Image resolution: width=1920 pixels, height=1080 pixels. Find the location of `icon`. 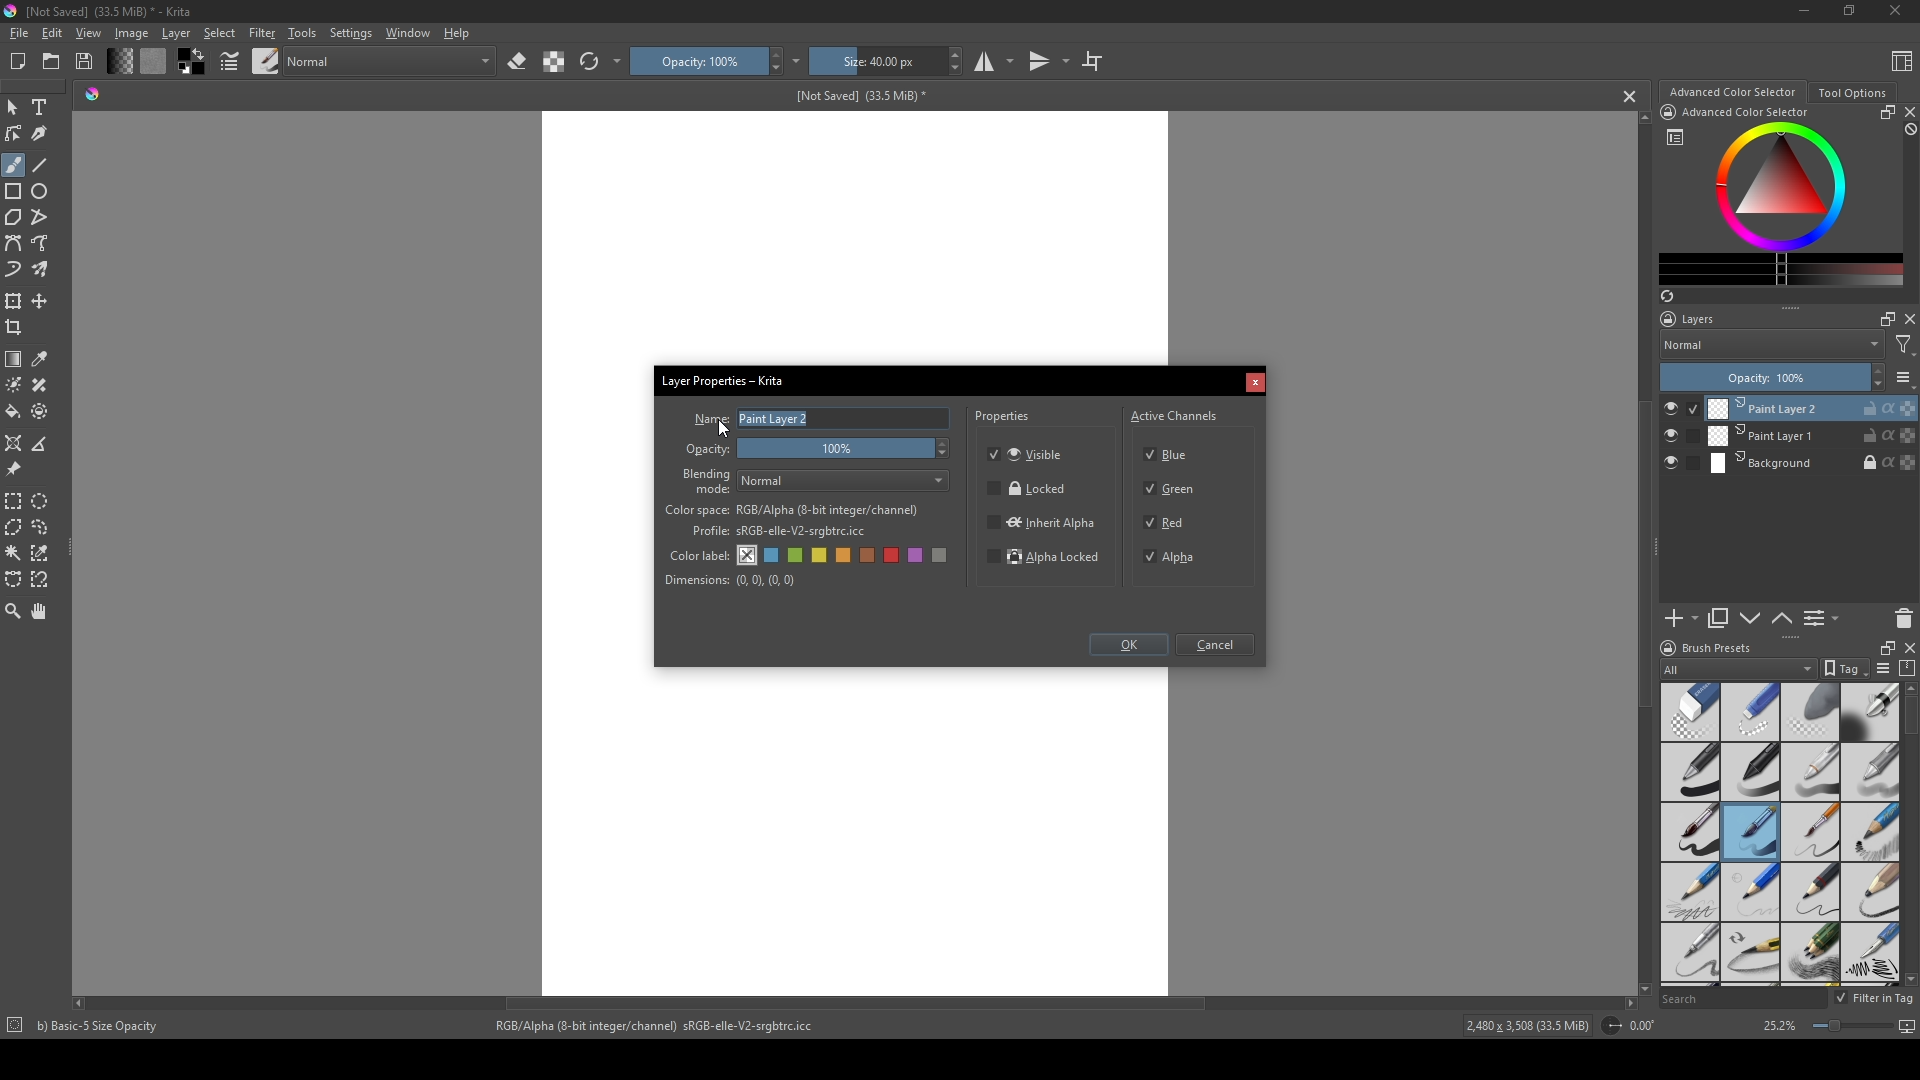

icon is located at coordinates (1667, 112).